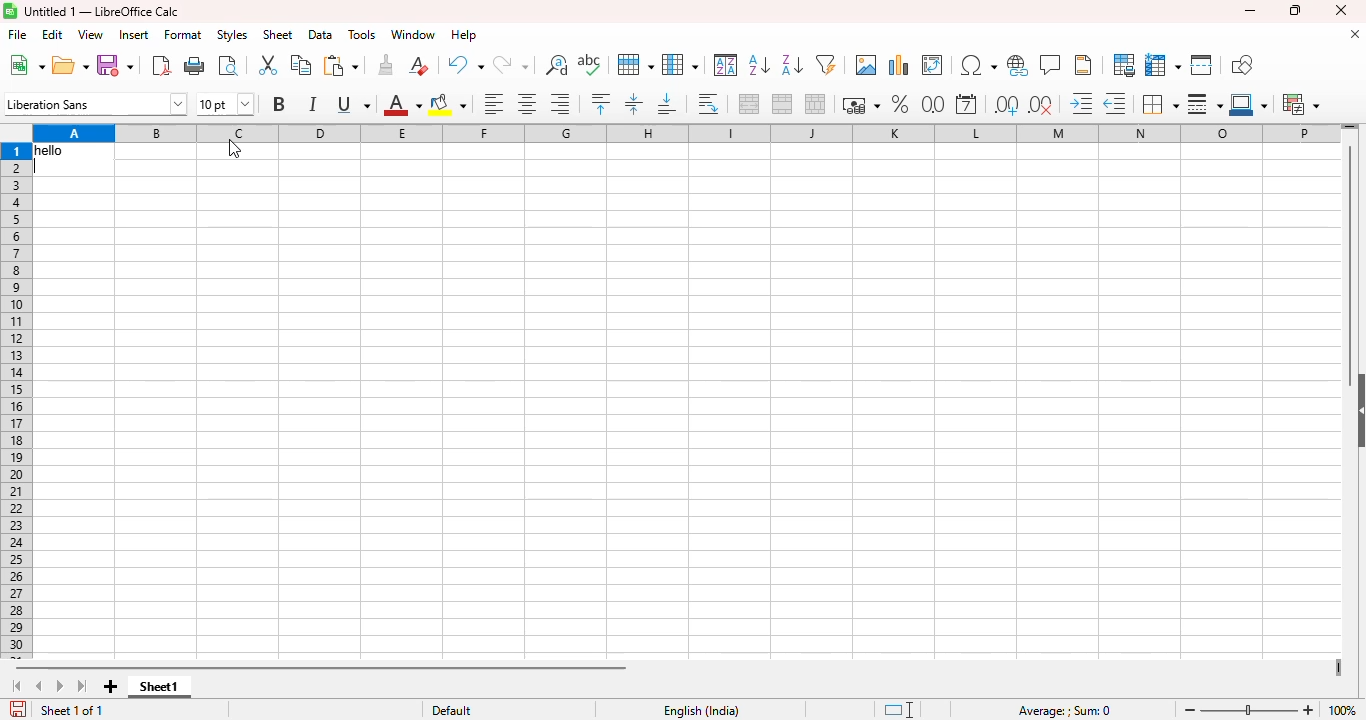 This screenshot has height=720, width=1366. Describe the element at coordinates (228, 65) in the screenshot. I see `toggle print preview` at that location.